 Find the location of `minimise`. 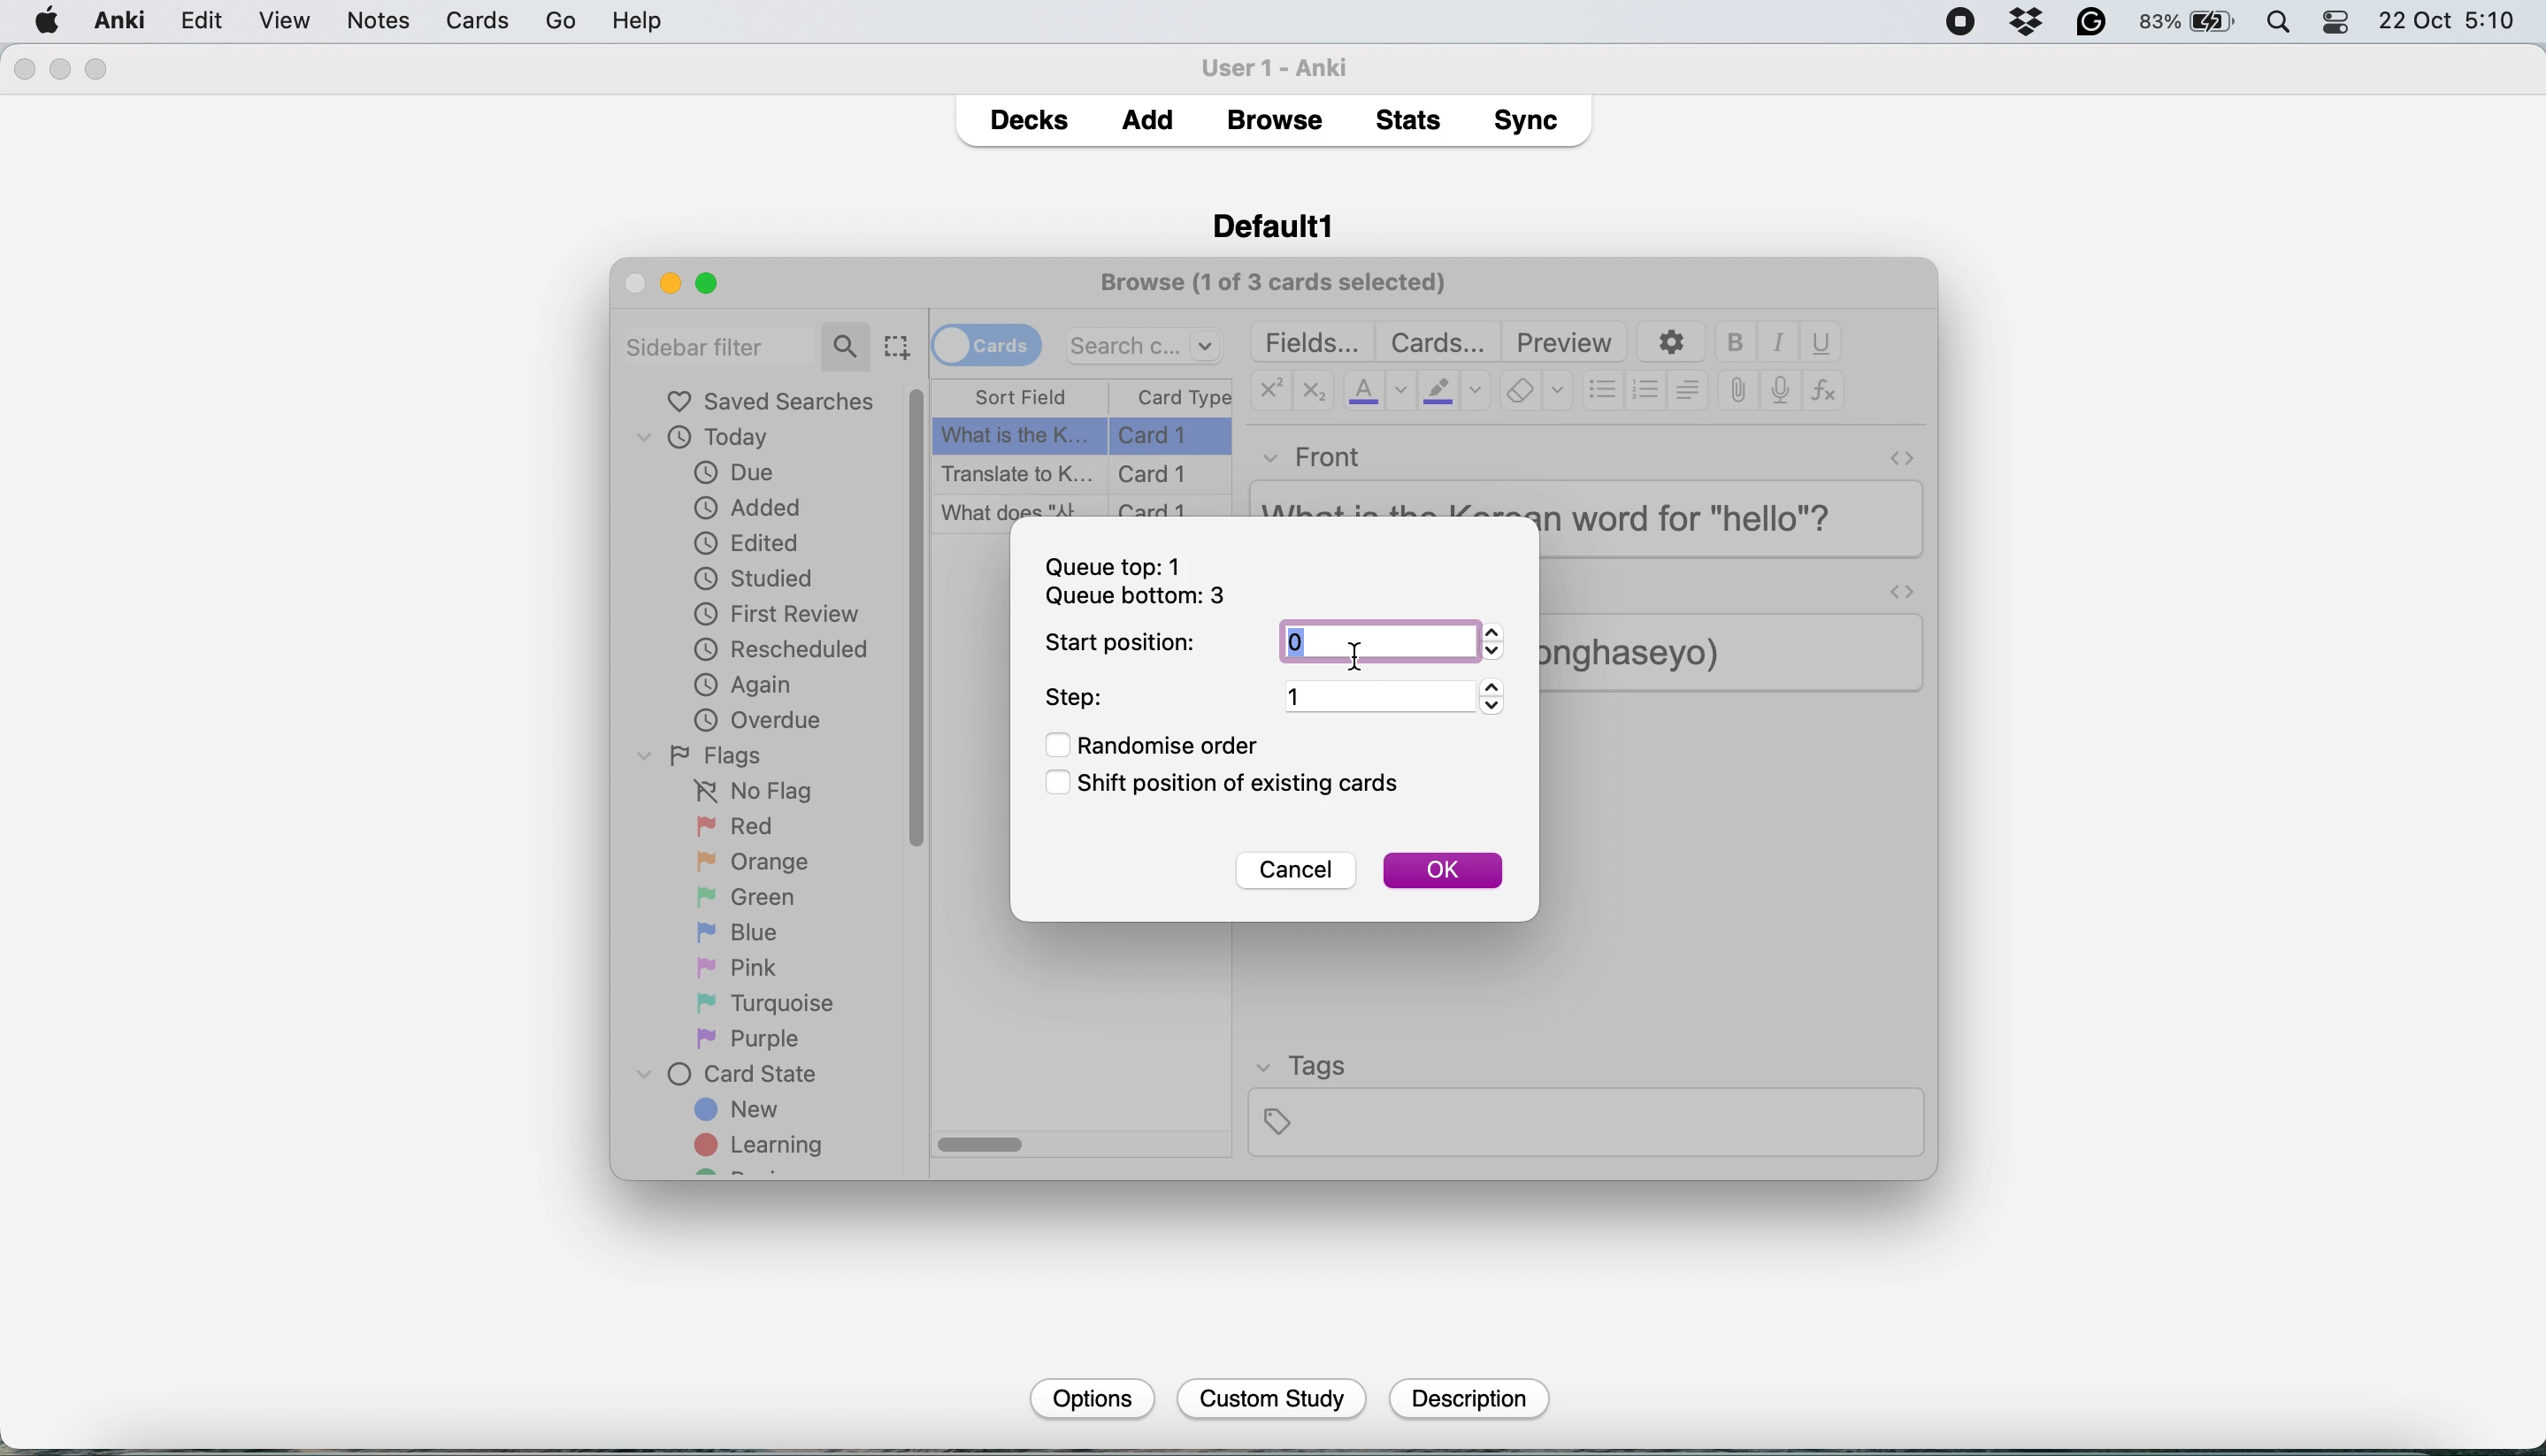

minimise is located at coordinates (61, 68).